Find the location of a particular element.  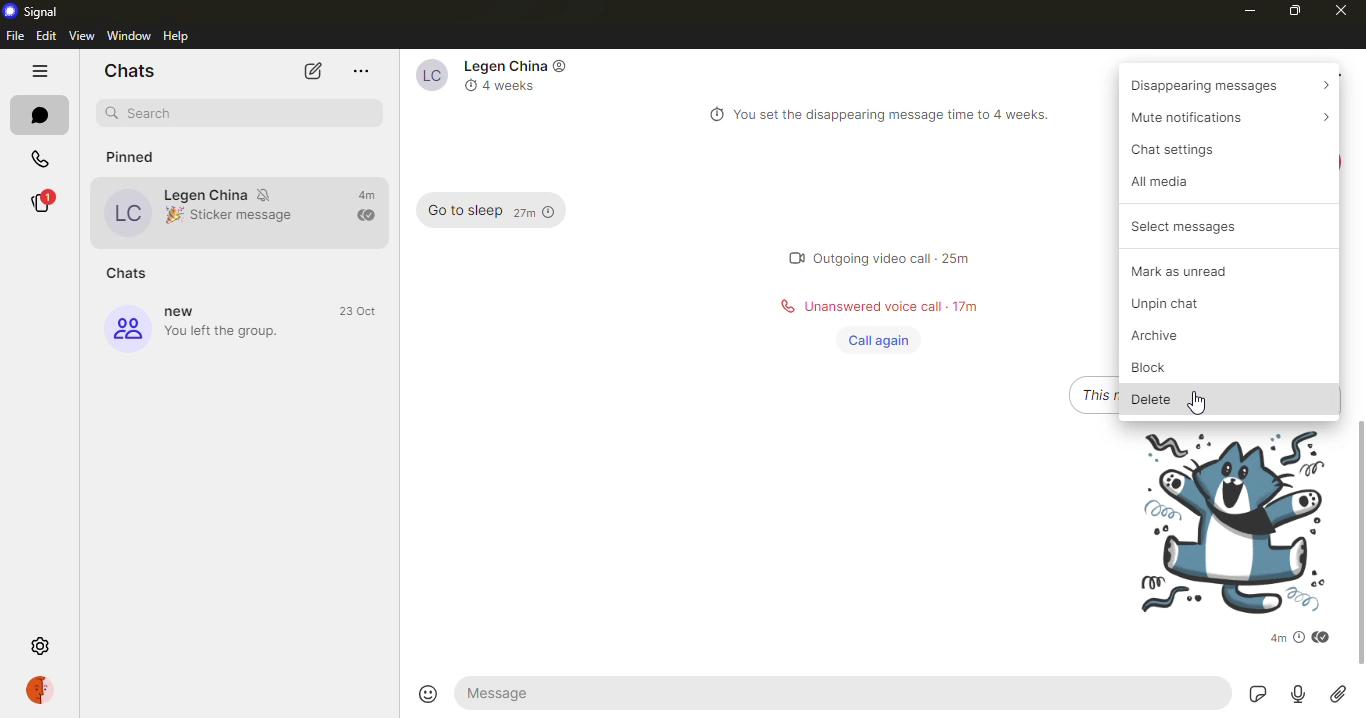

time is located at coordinates (1289, 637).